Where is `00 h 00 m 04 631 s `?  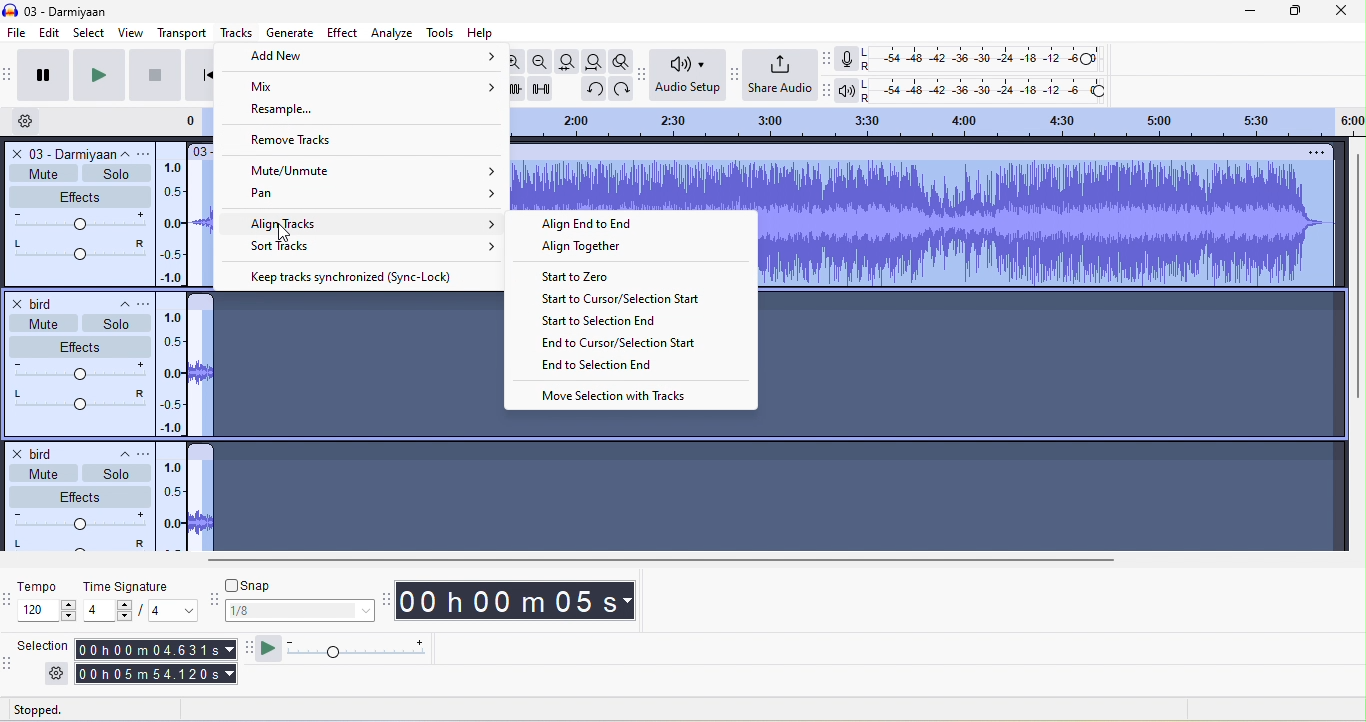 00 h 00 m 04 631 s  is located at coordinates (158, 647).